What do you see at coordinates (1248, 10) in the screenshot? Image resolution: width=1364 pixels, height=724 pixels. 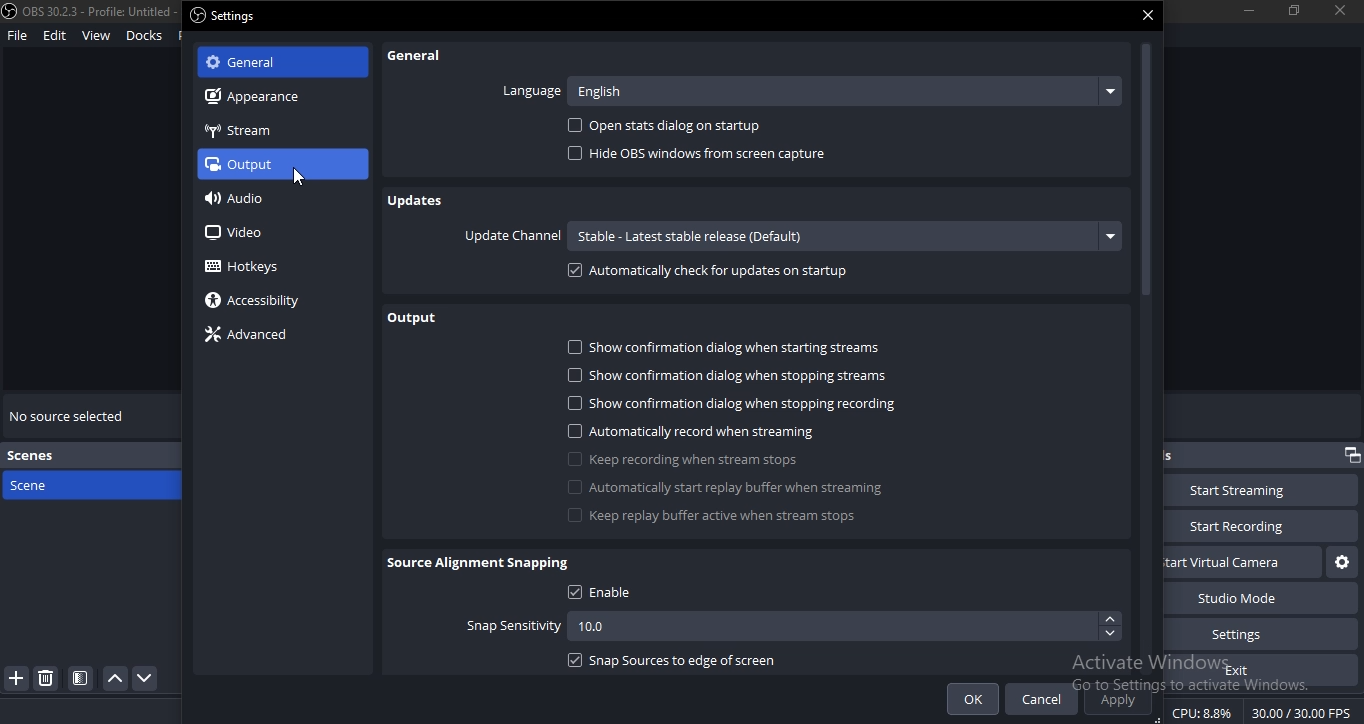 I see `minimize` at bounding box center [1248, 10].